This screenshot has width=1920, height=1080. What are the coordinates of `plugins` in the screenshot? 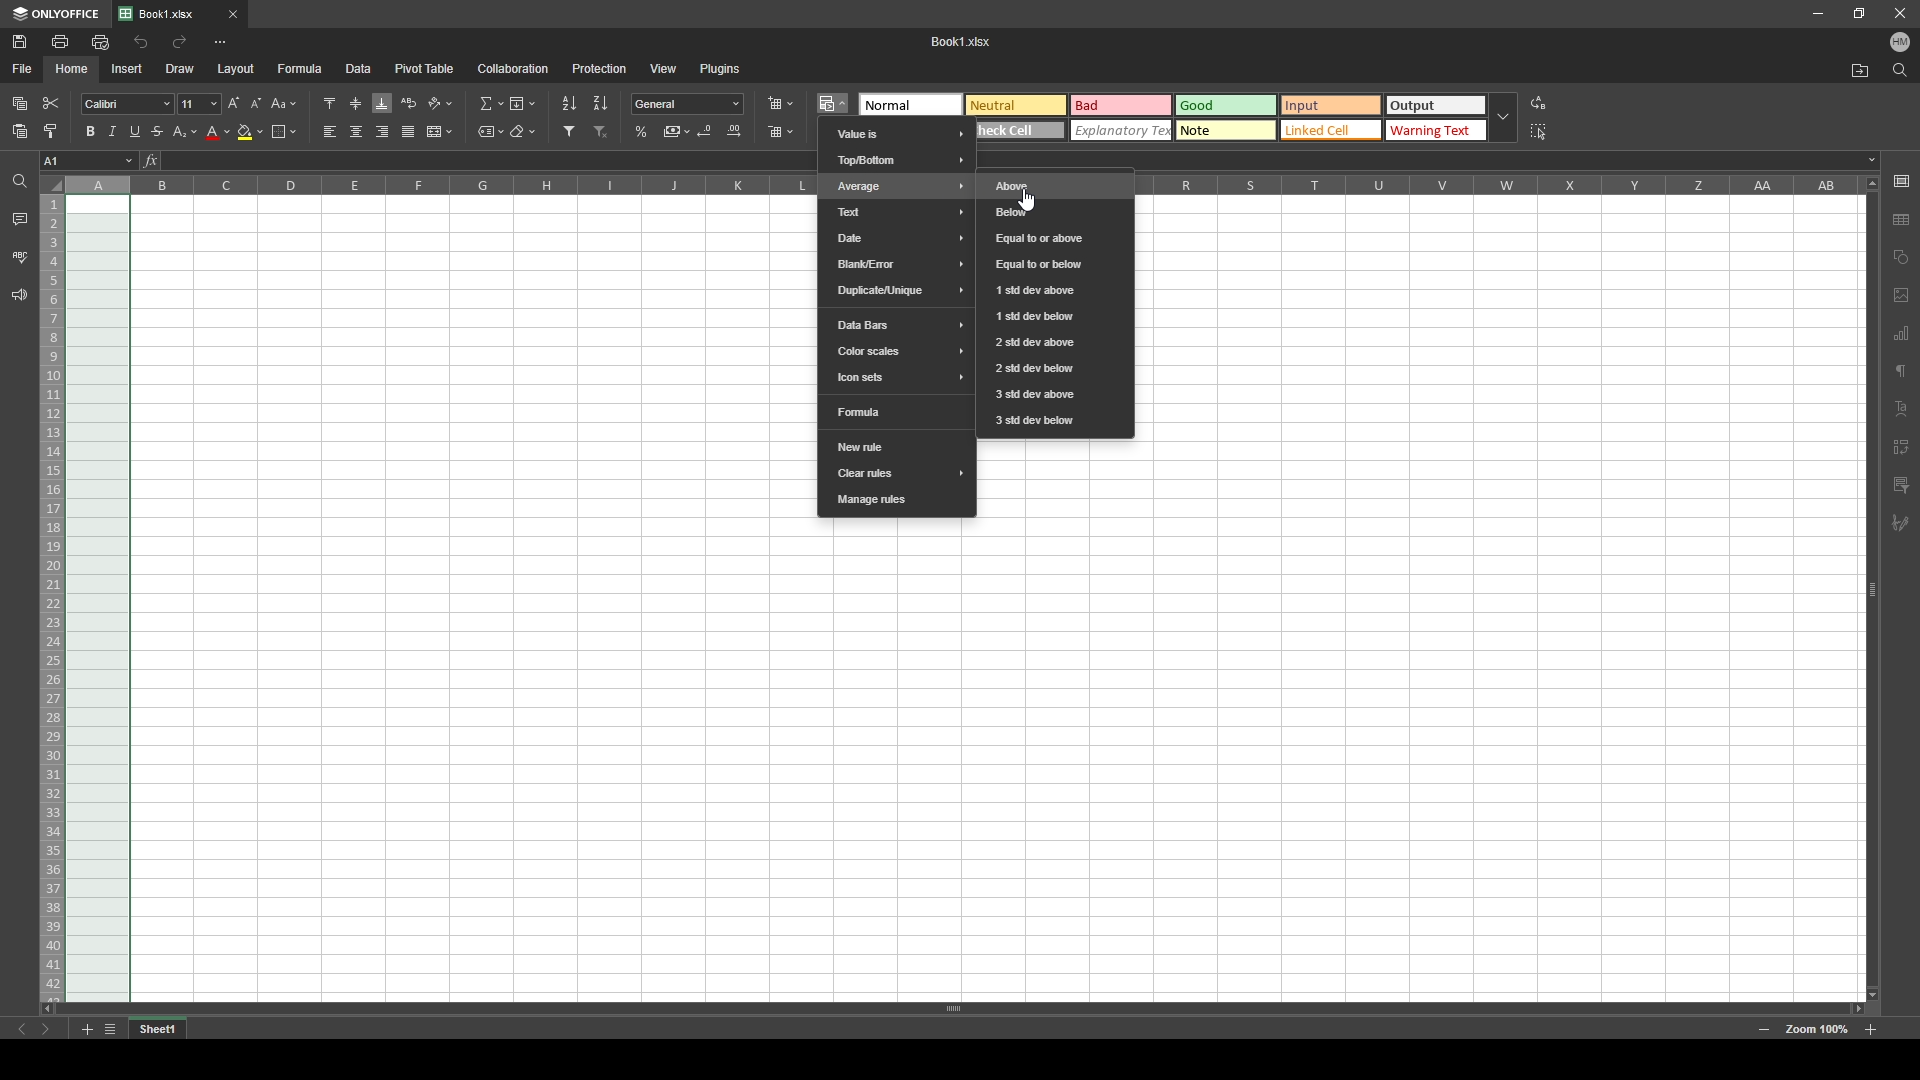 It's located at (722, 67).